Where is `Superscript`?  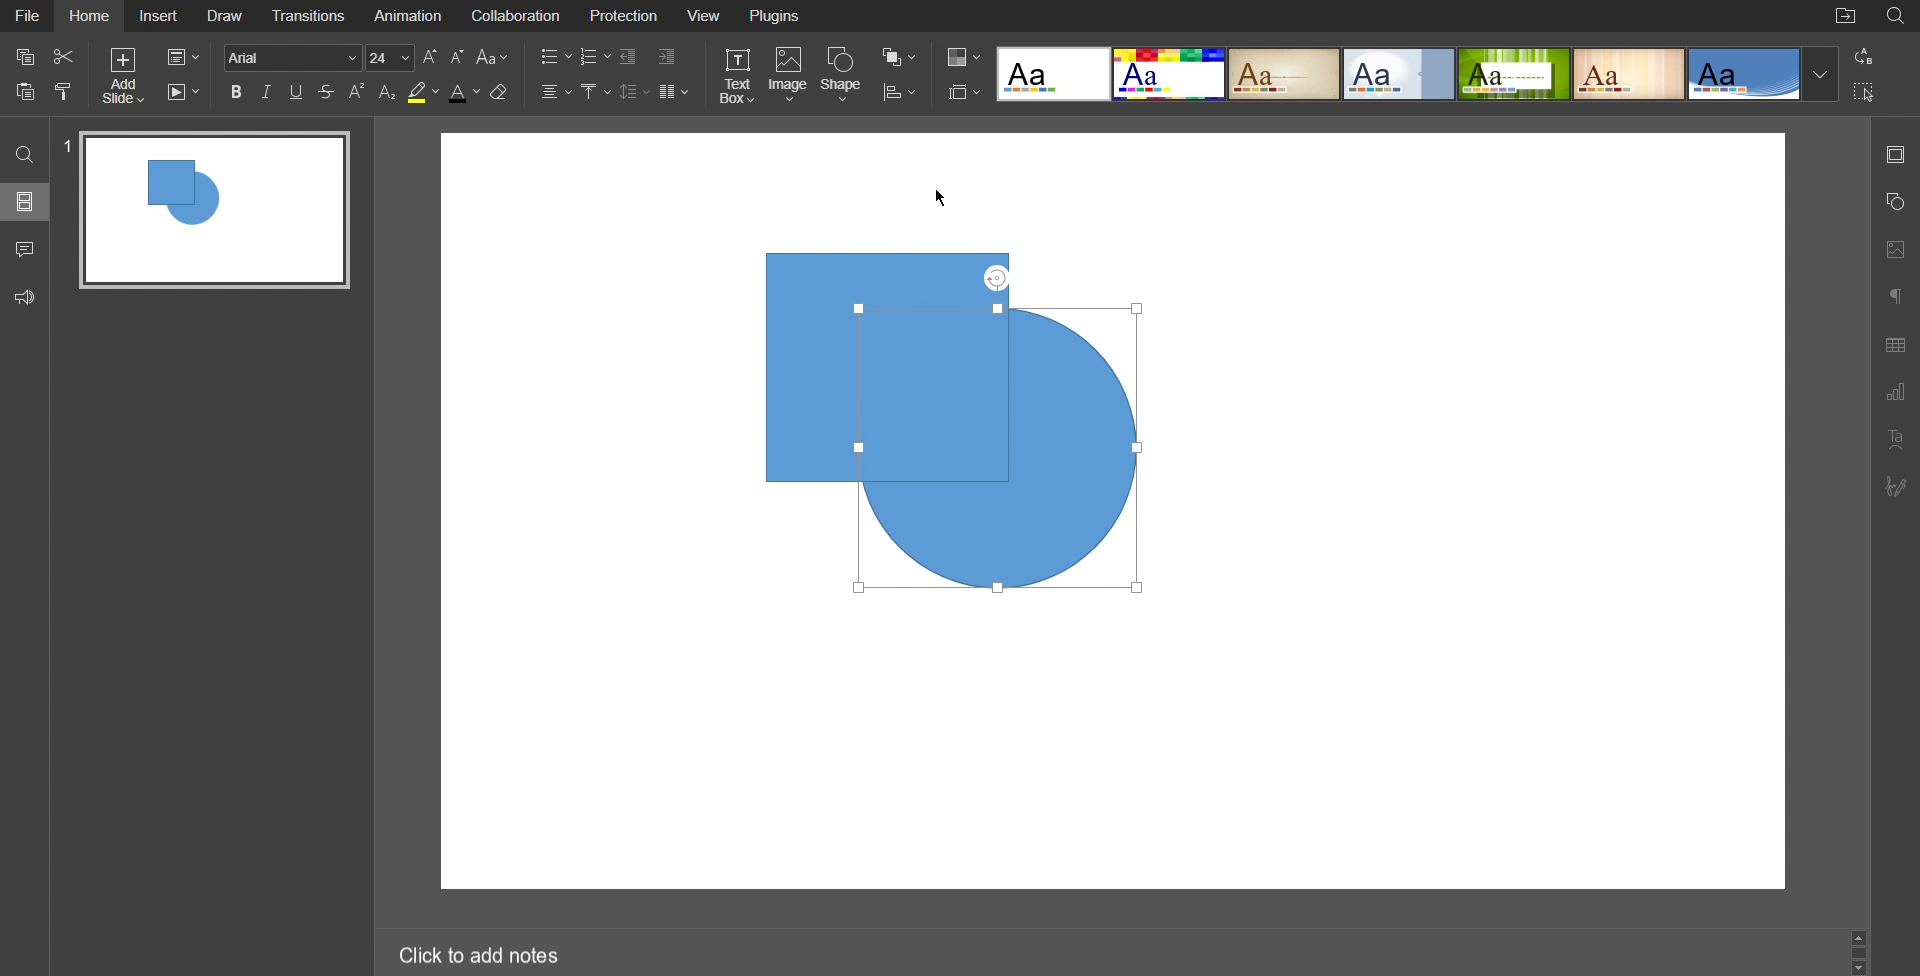 Superscript is located at coordinates (357, 93).